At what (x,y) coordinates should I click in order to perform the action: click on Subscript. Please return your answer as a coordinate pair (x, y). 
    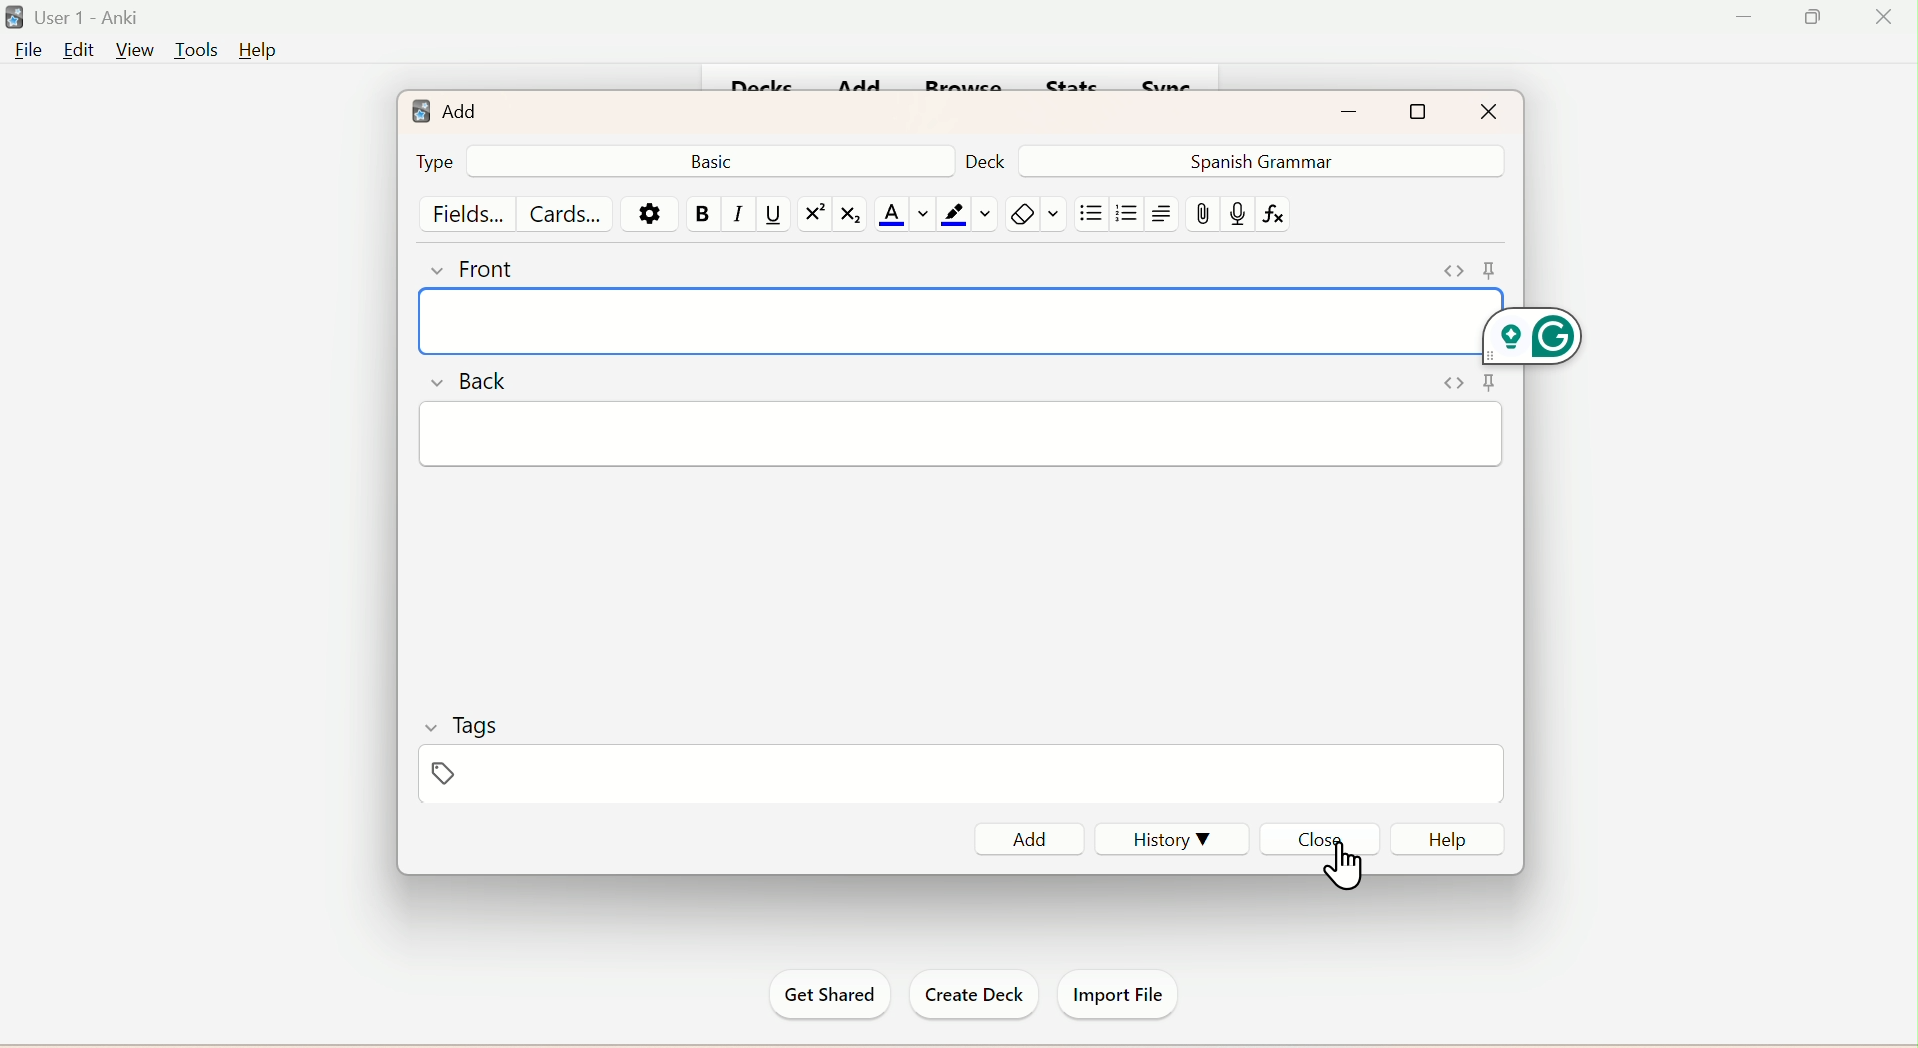
    Looking at the image, I should click on (850, 216).